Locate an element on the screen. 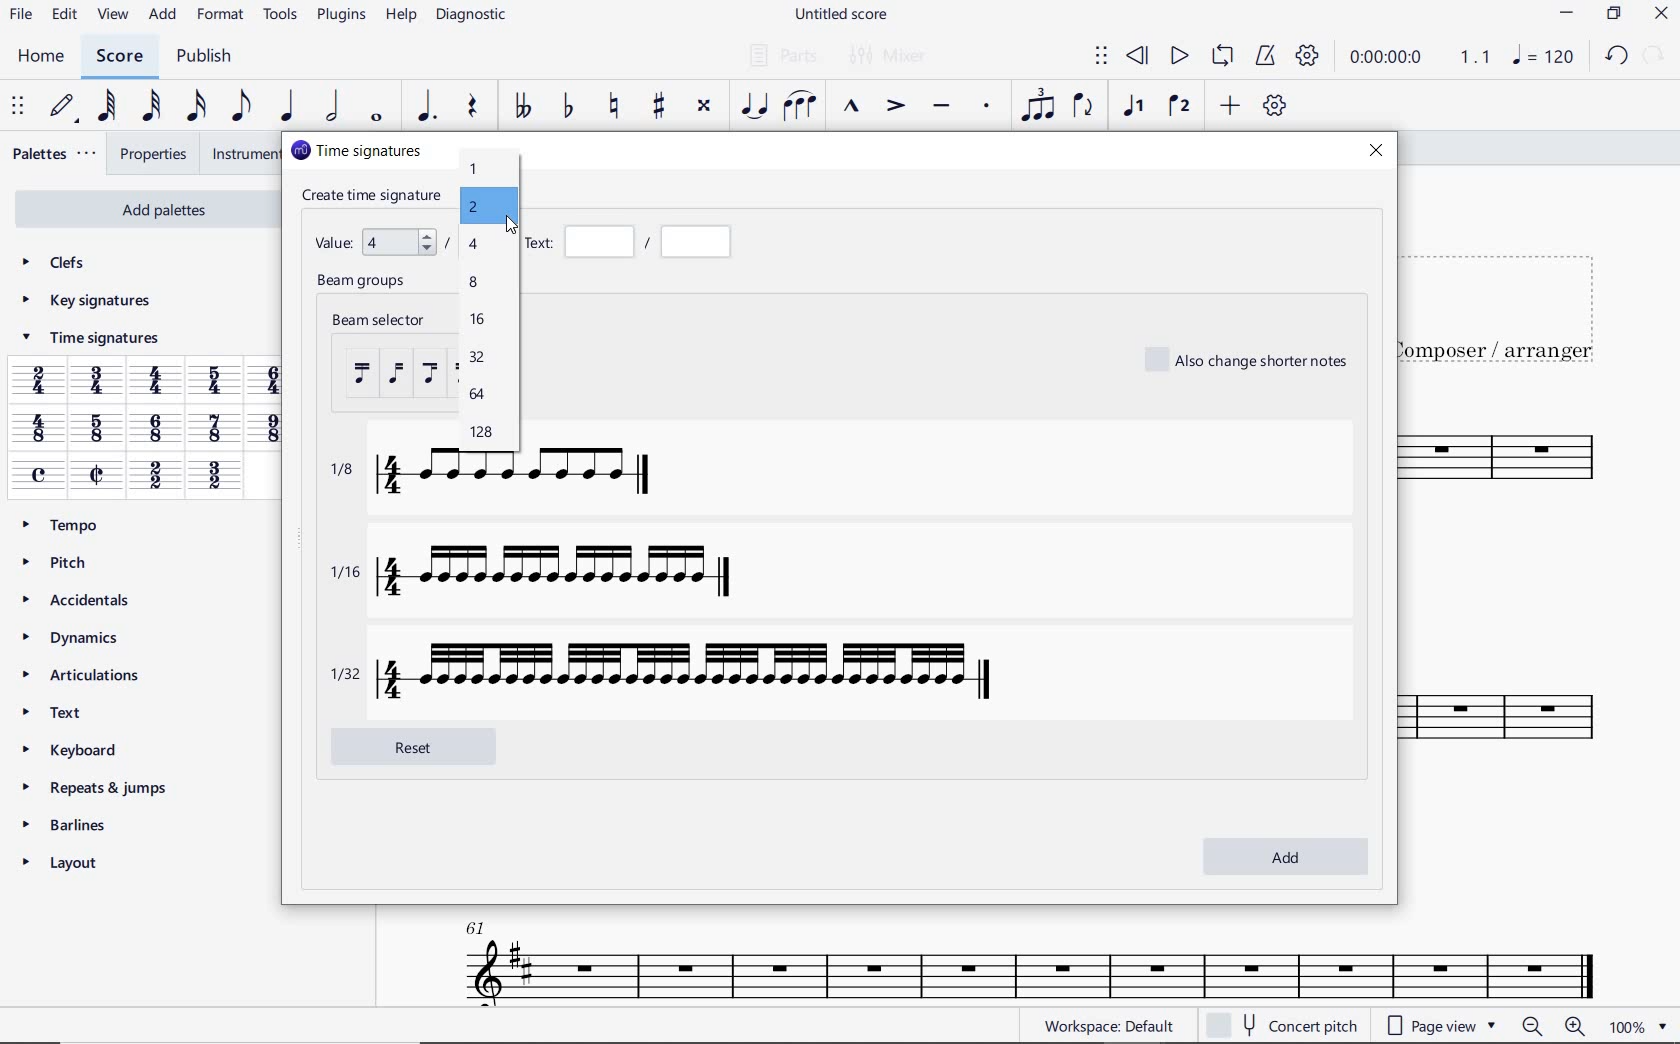  16TH NOTE is located at coordinates (193, 107).